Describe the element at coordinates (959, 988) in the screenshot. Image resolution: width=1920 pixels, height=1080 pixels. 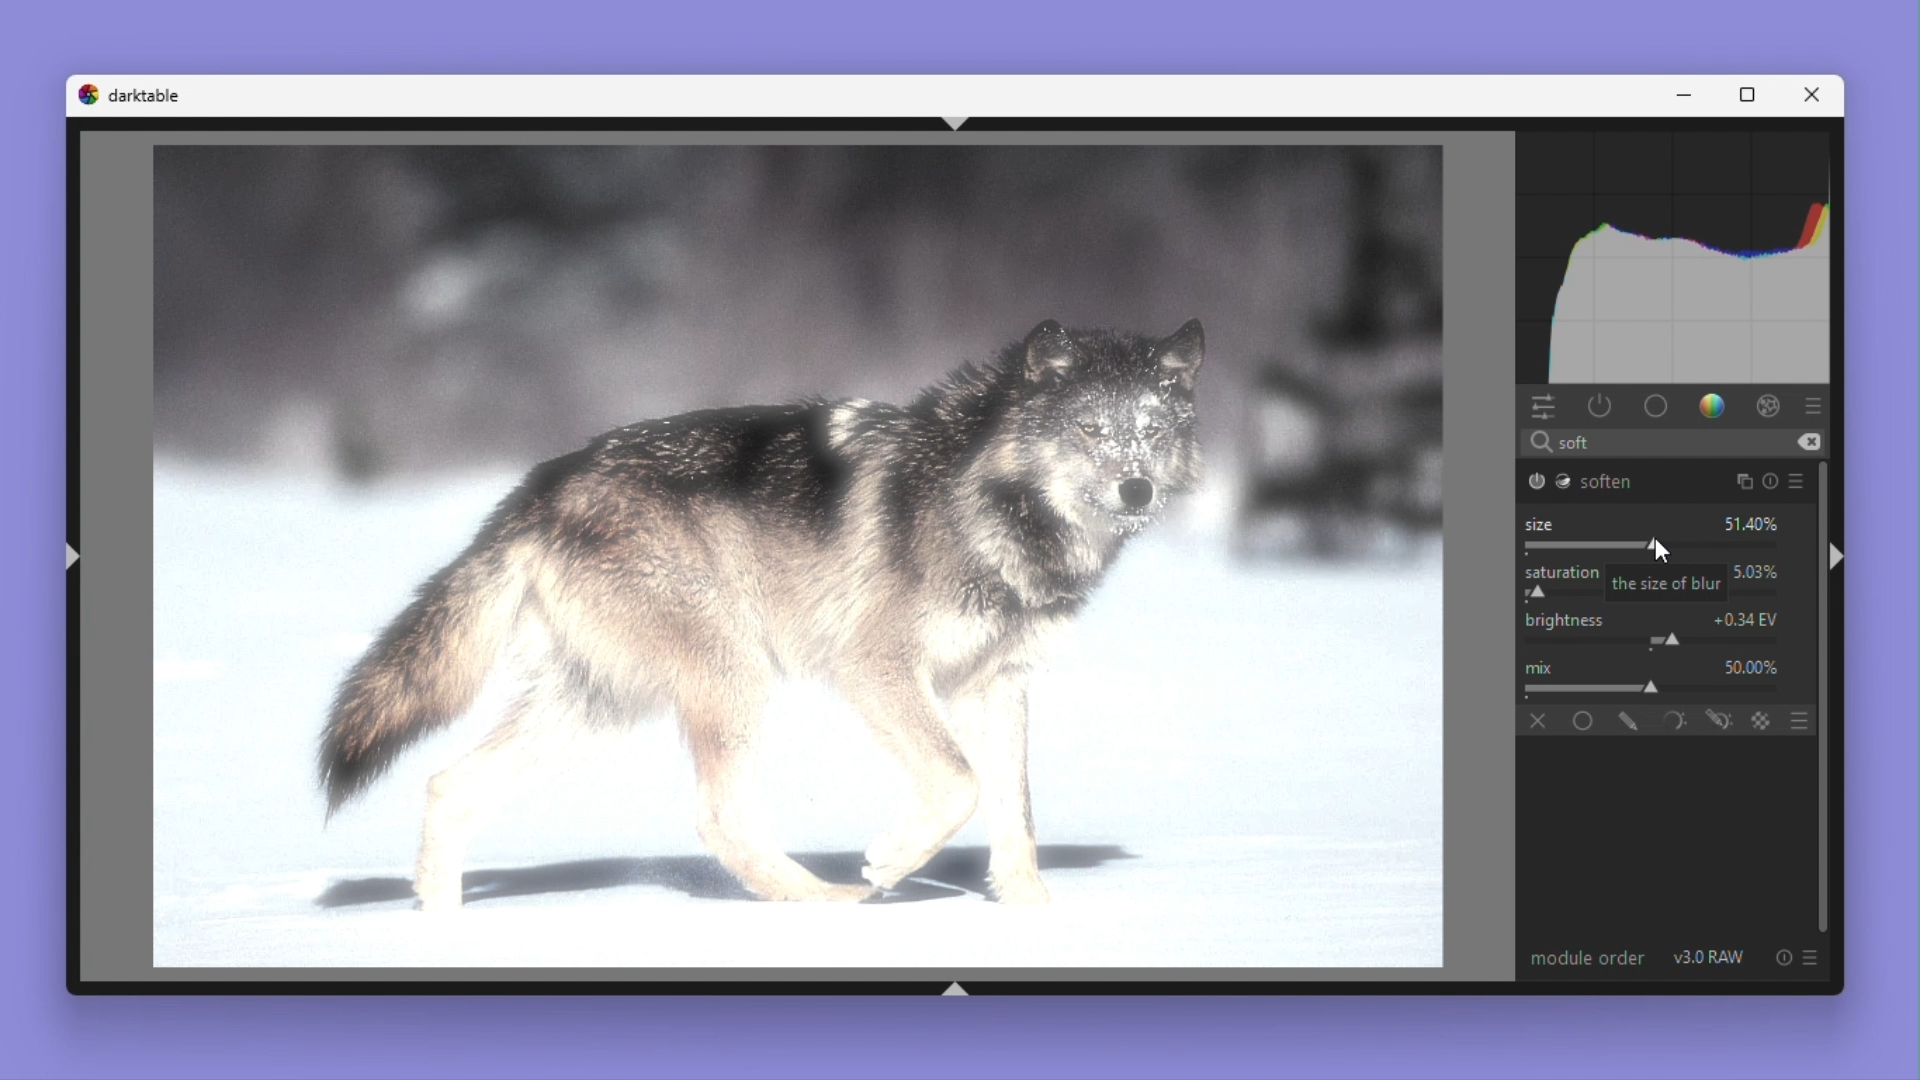
I see `shift+ctrl+b` at that location.